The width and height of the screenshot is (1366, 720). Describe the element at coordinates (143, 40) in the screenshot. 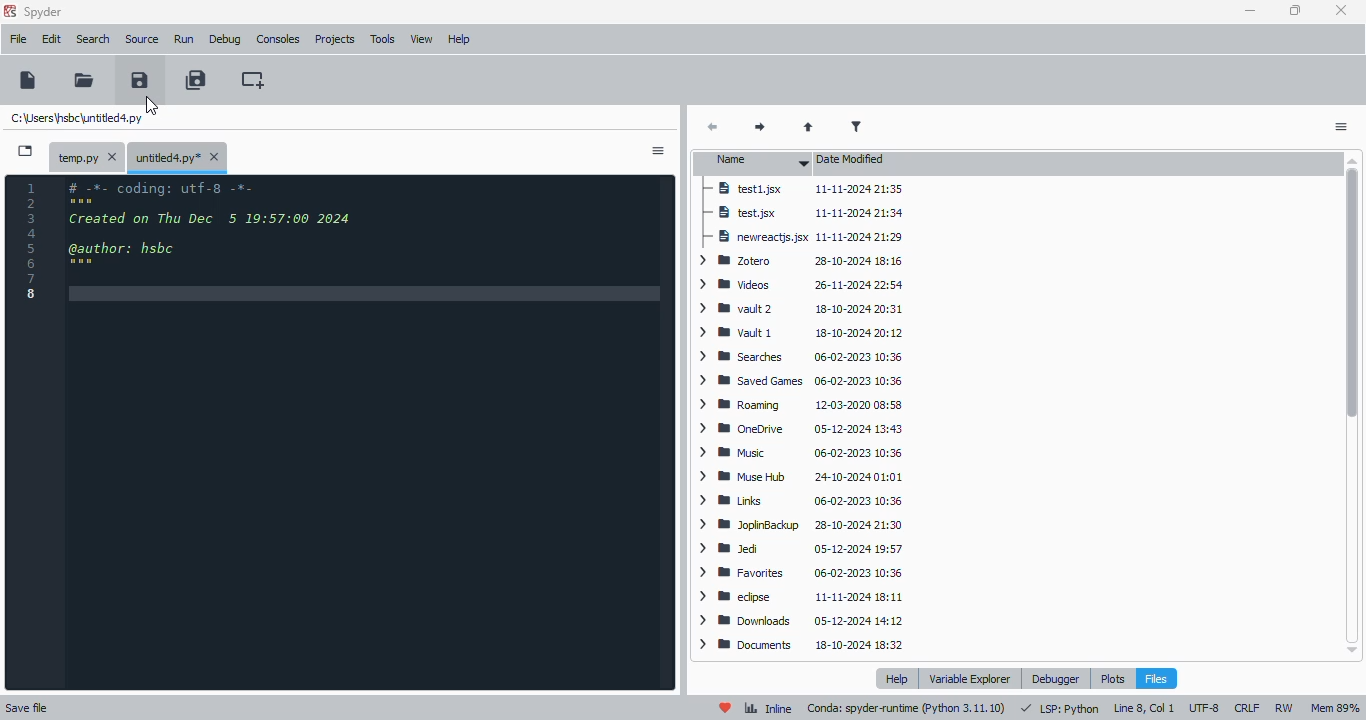

I see `source` at that location.